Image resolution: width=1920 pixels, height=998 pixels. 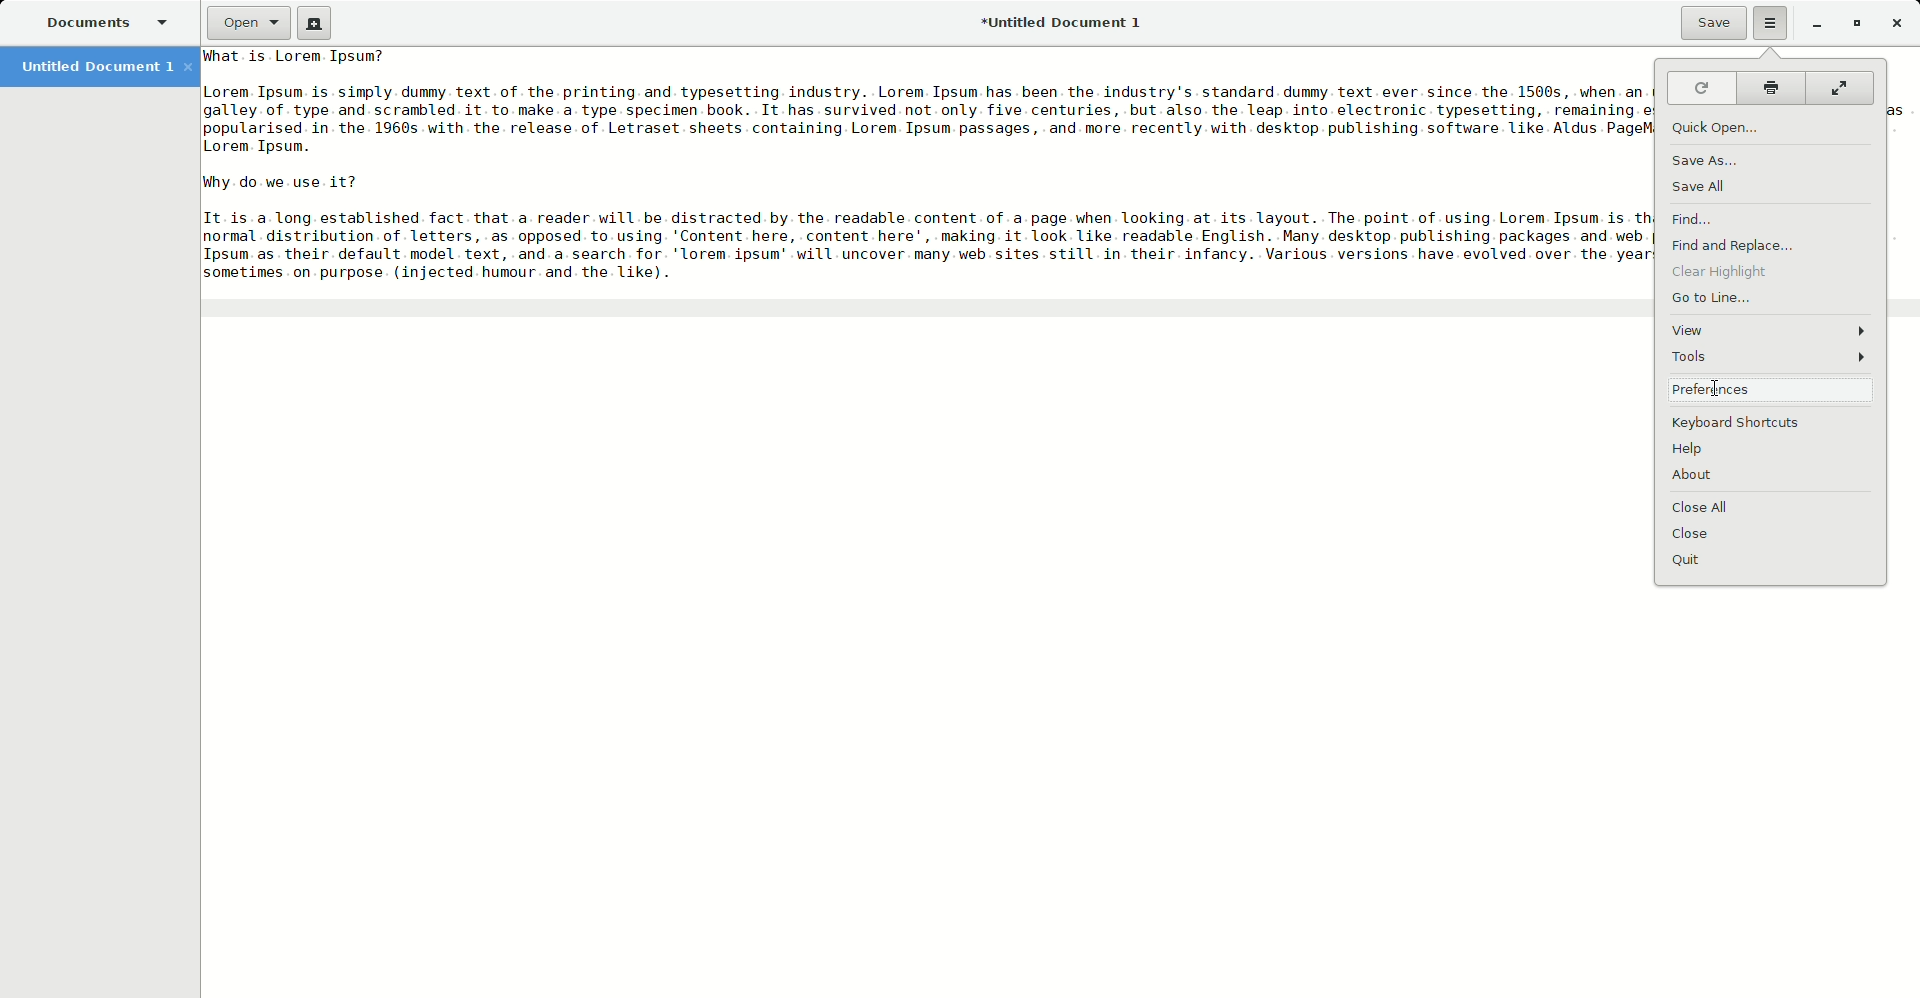 What do you see at coordinates (245, 24) in the screenshot?
I see `Open` at bounding box center [245, 24].